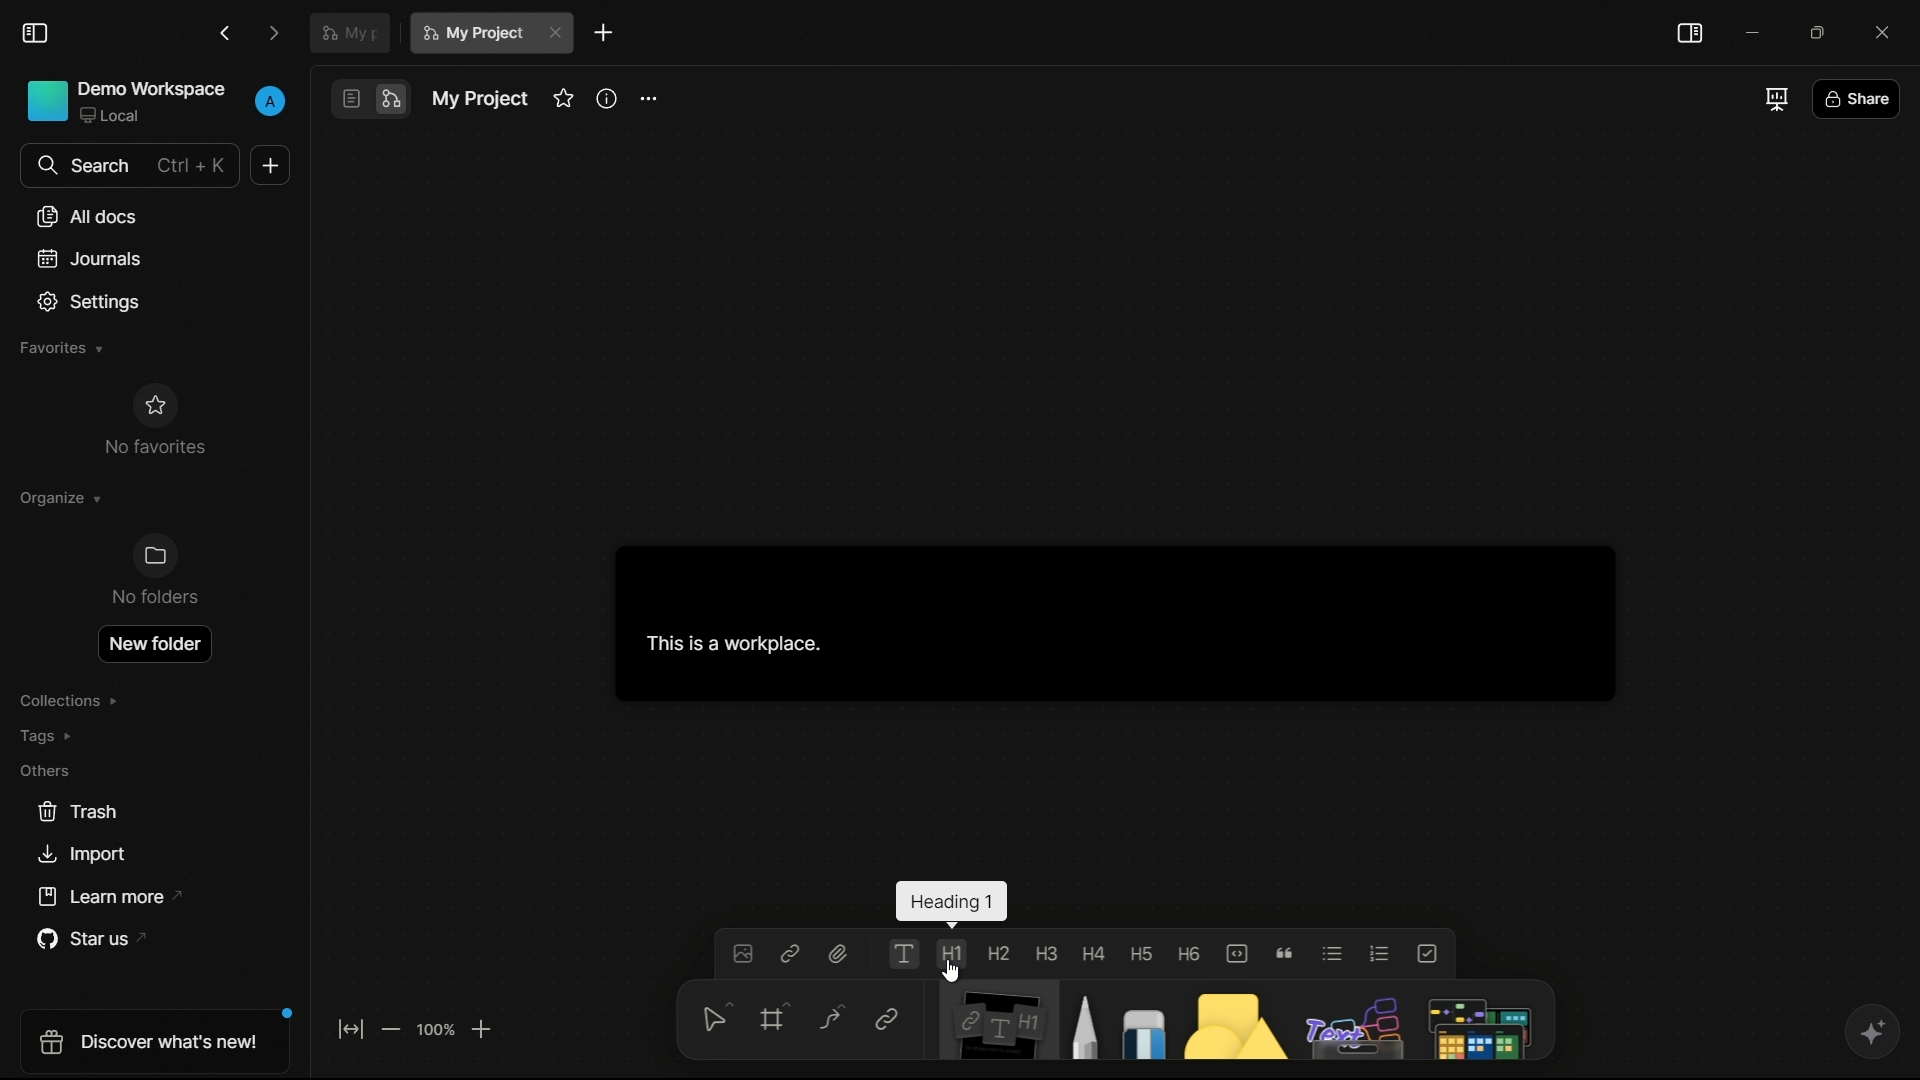 This screenshot has width=1920, height=1080. Describe the element at coordinates (1093, 953) in the screenshot. I see `heading 4` at that location.